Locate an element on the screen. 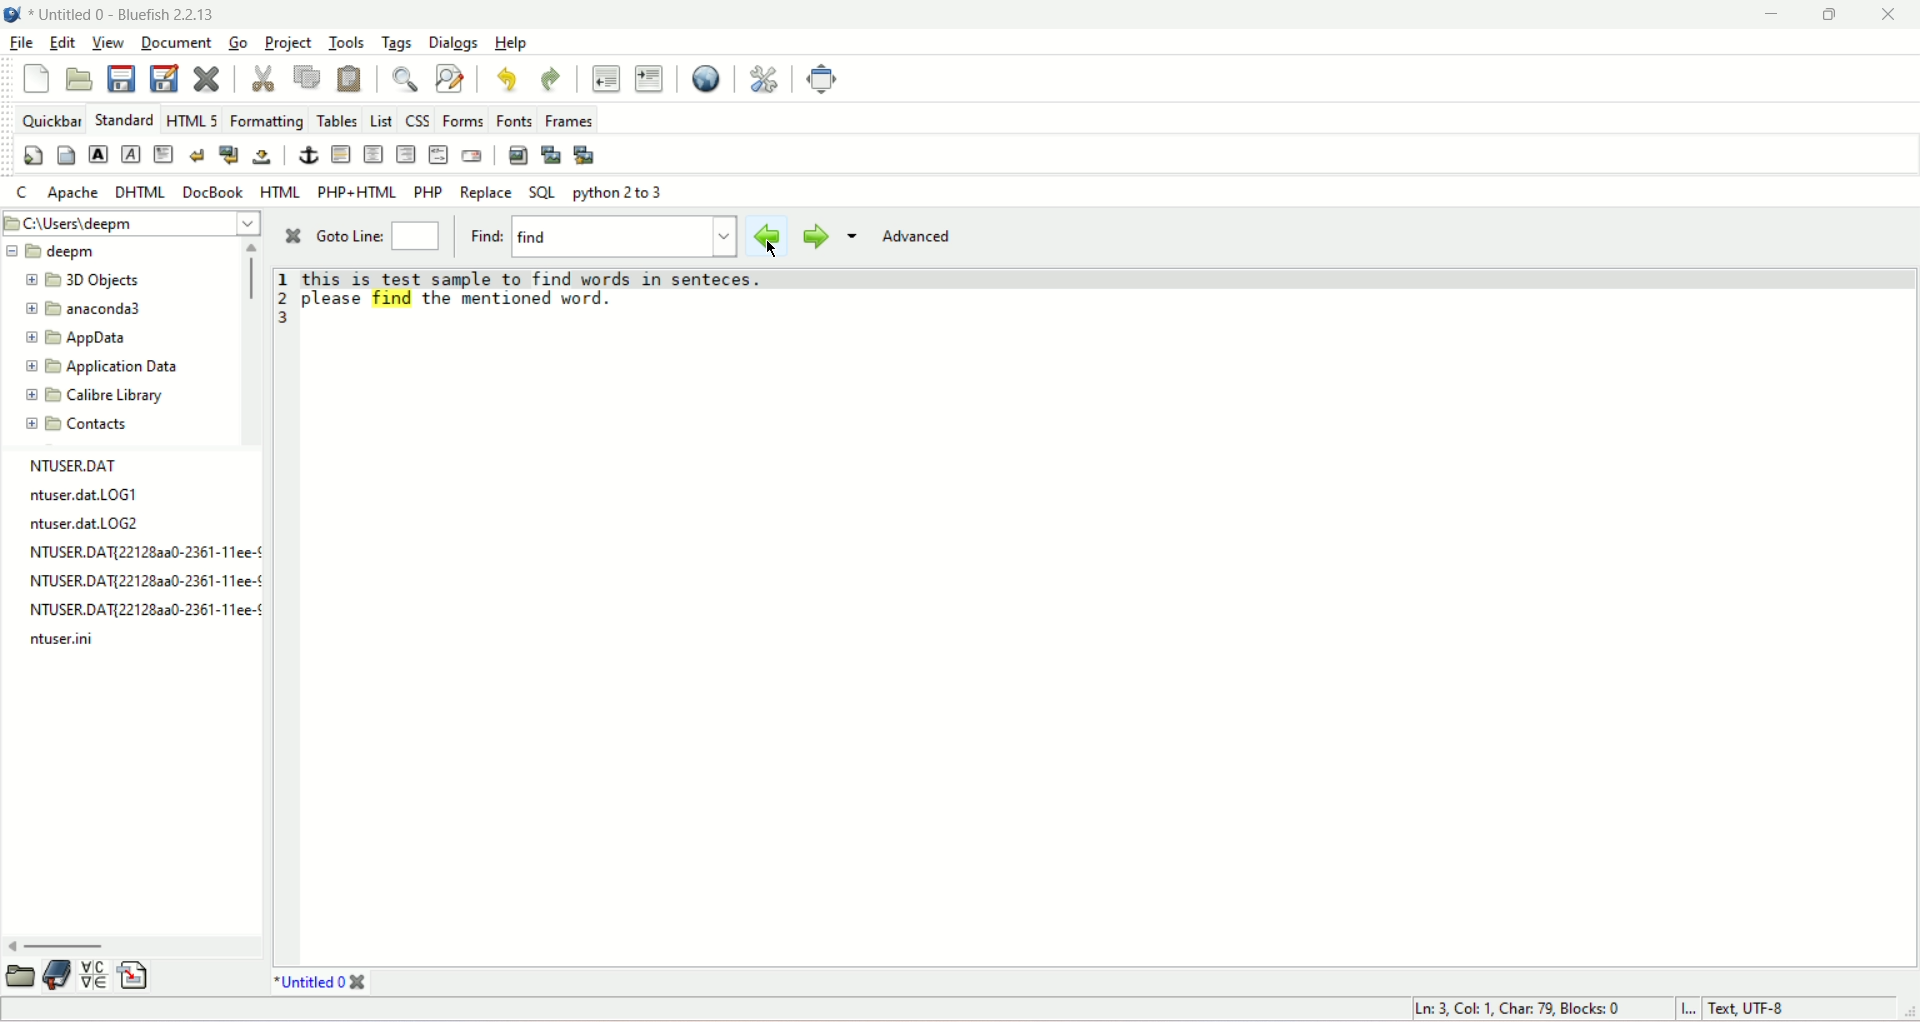 This screenshot has width=1920, height=1022. 3D objects is located at coordinates (87, 279).